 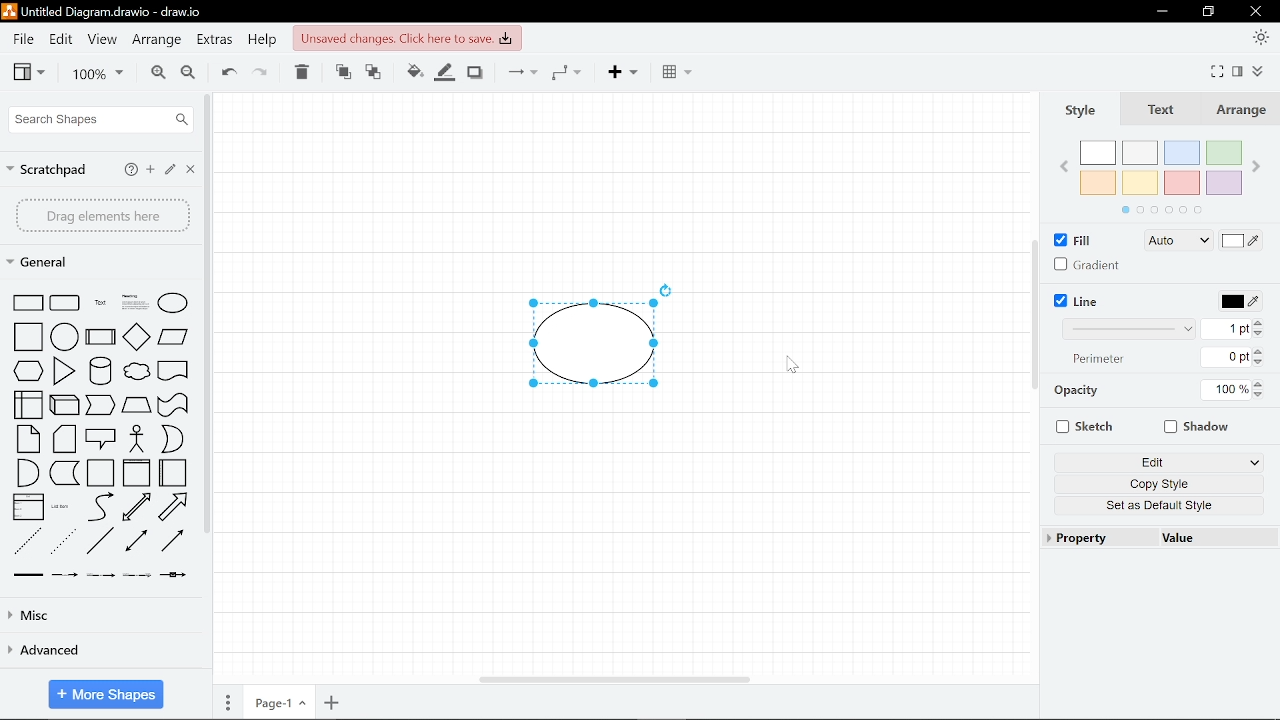 What do you see at coordinates (63, 540) in the screenshot?
I see `dotted line` at bounding box center [63, 540].